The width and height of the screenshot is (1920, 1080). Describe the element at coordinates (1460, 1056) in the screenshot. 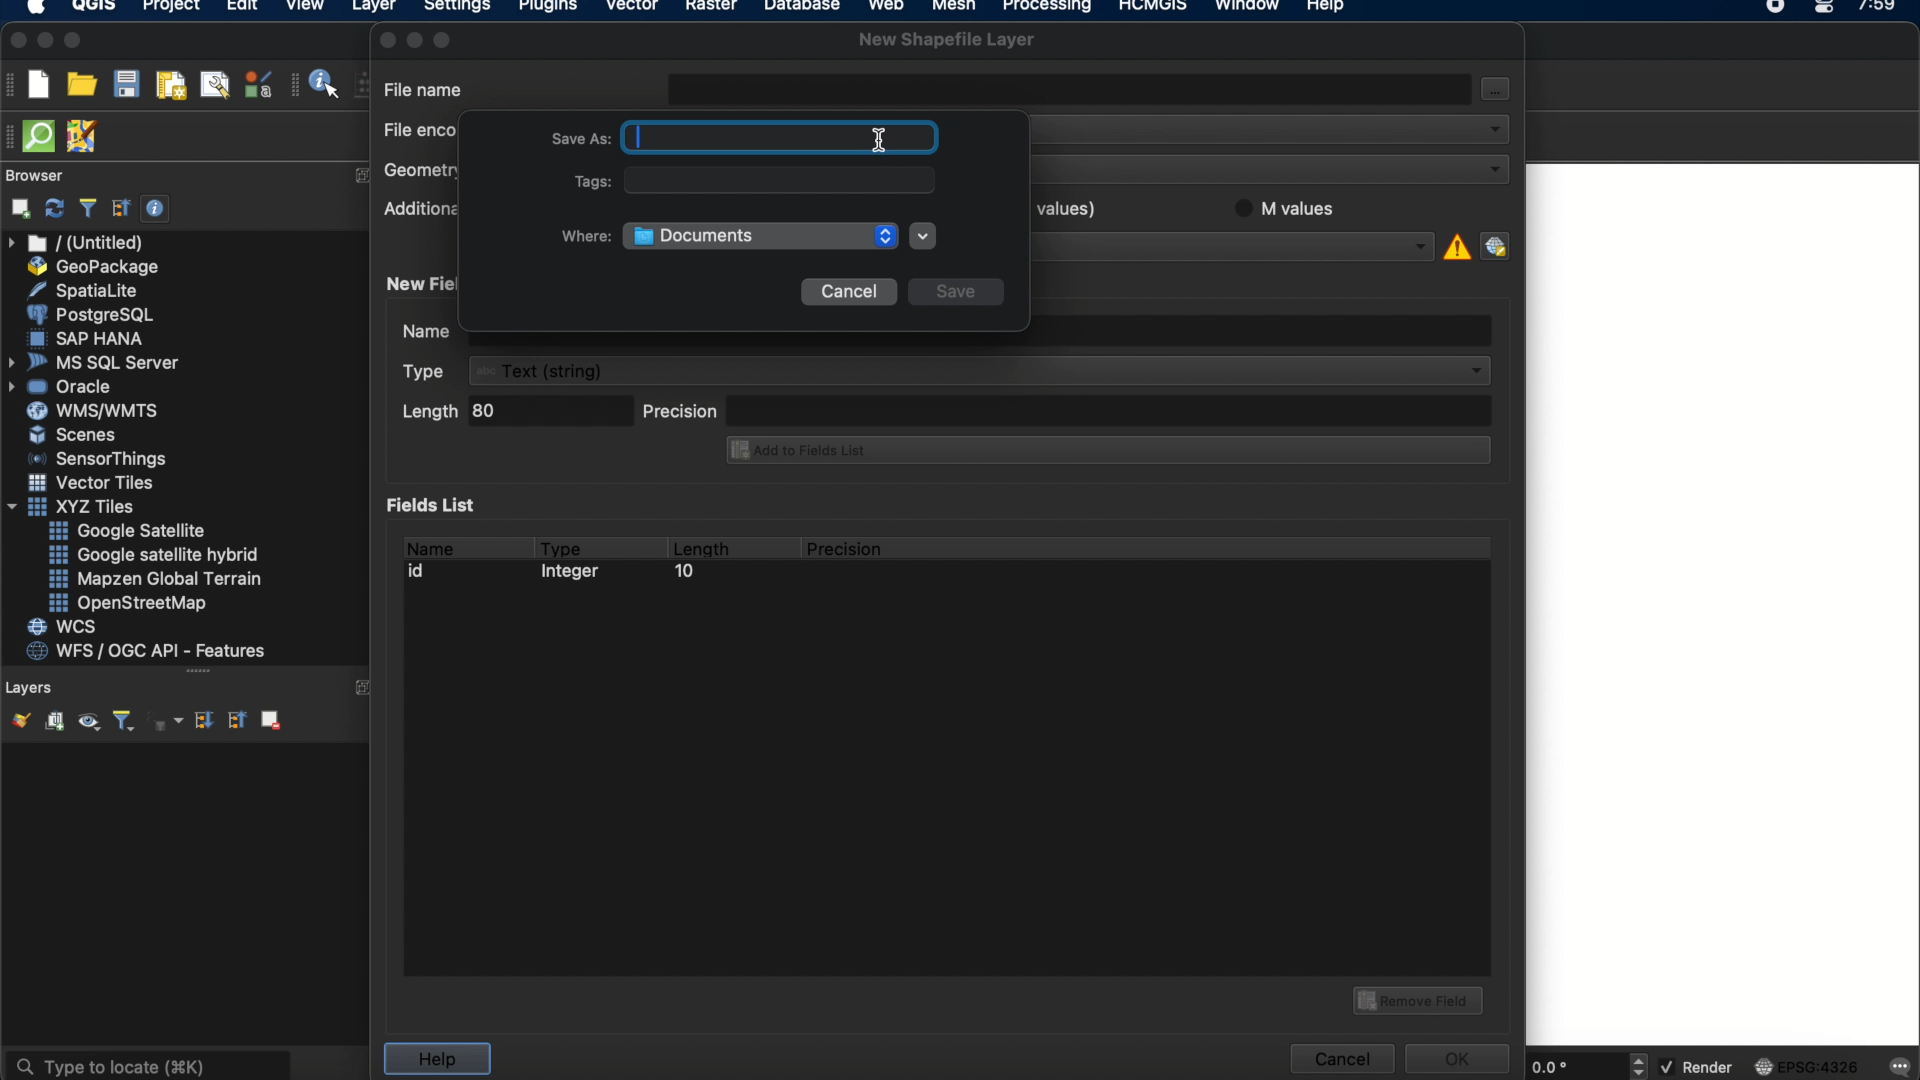

I see `ok` at that location.